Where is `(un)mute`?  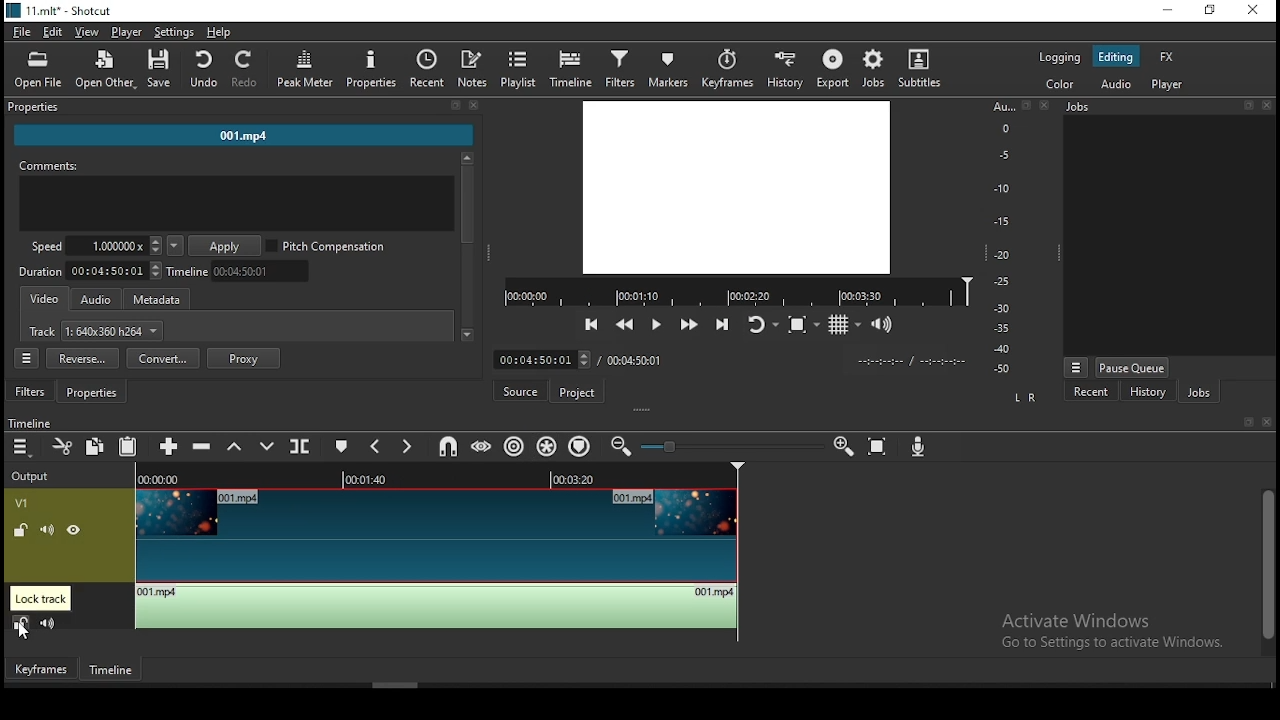
(un)mute is located at coordinates (50, 529).